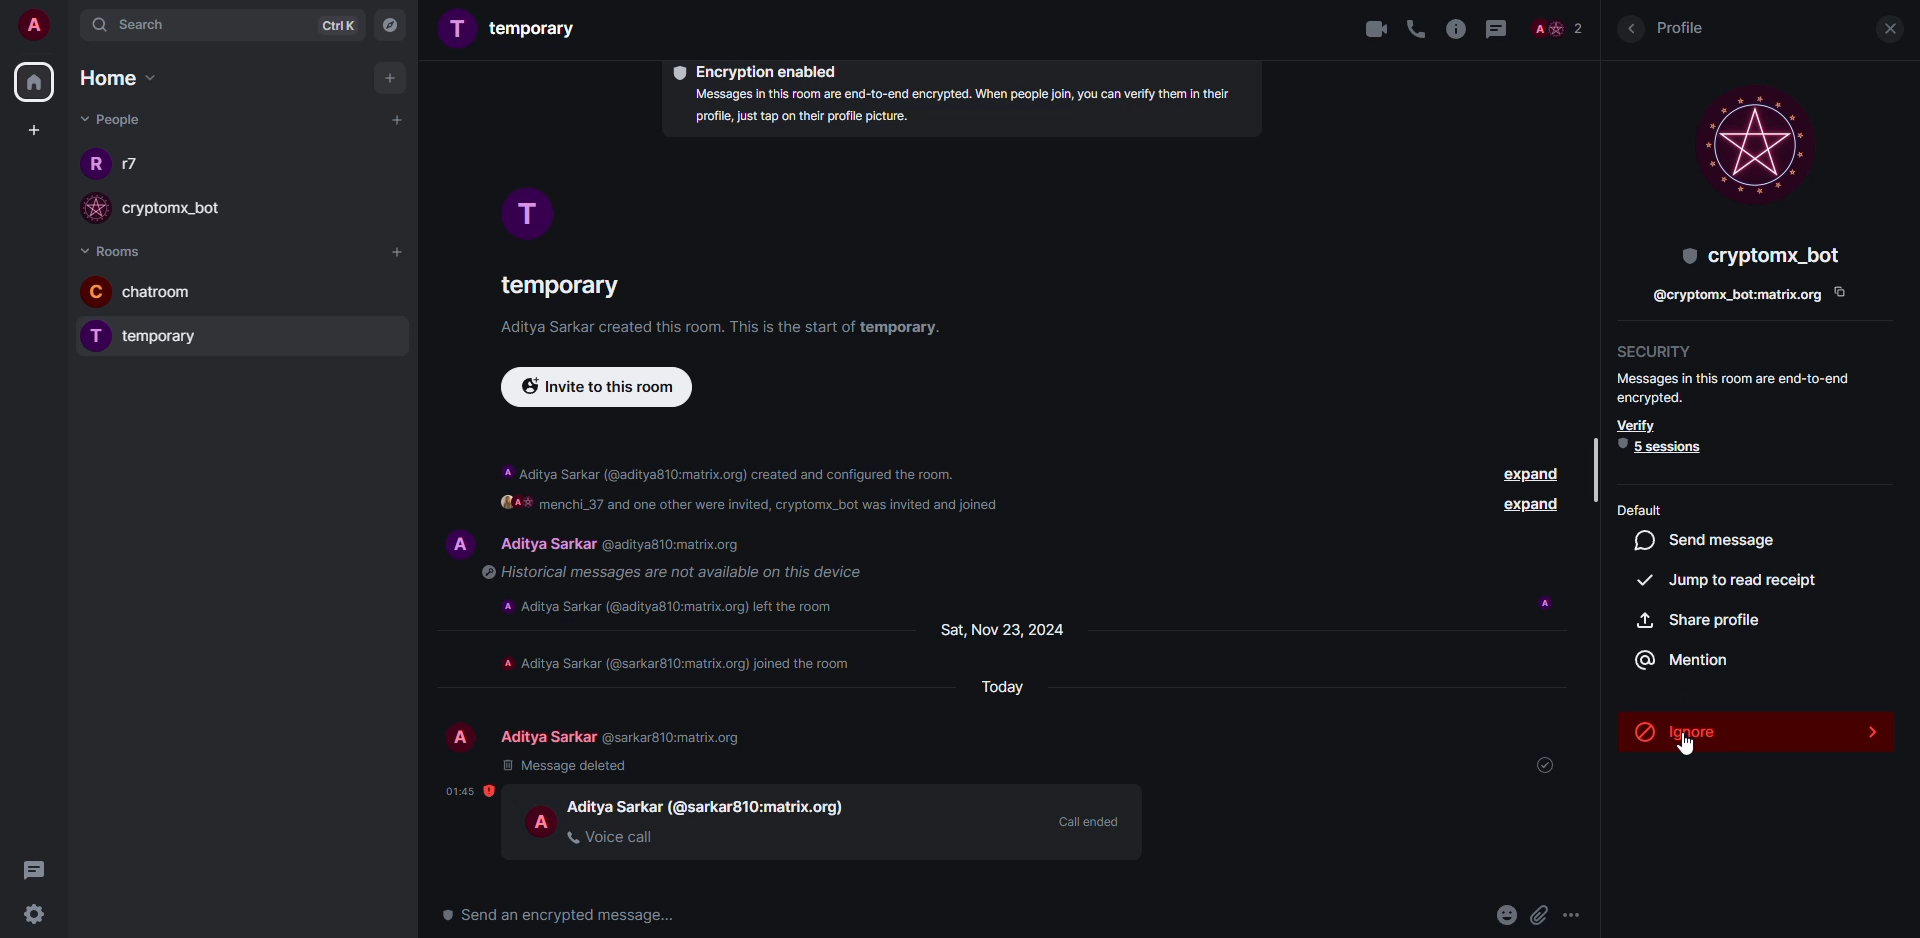 Image resolution: width=1920 pixels, height=938 pixels. What do you see at coordinates (39, 915) in the screenshot?
I see `settings` at bounding box center [39, 915].